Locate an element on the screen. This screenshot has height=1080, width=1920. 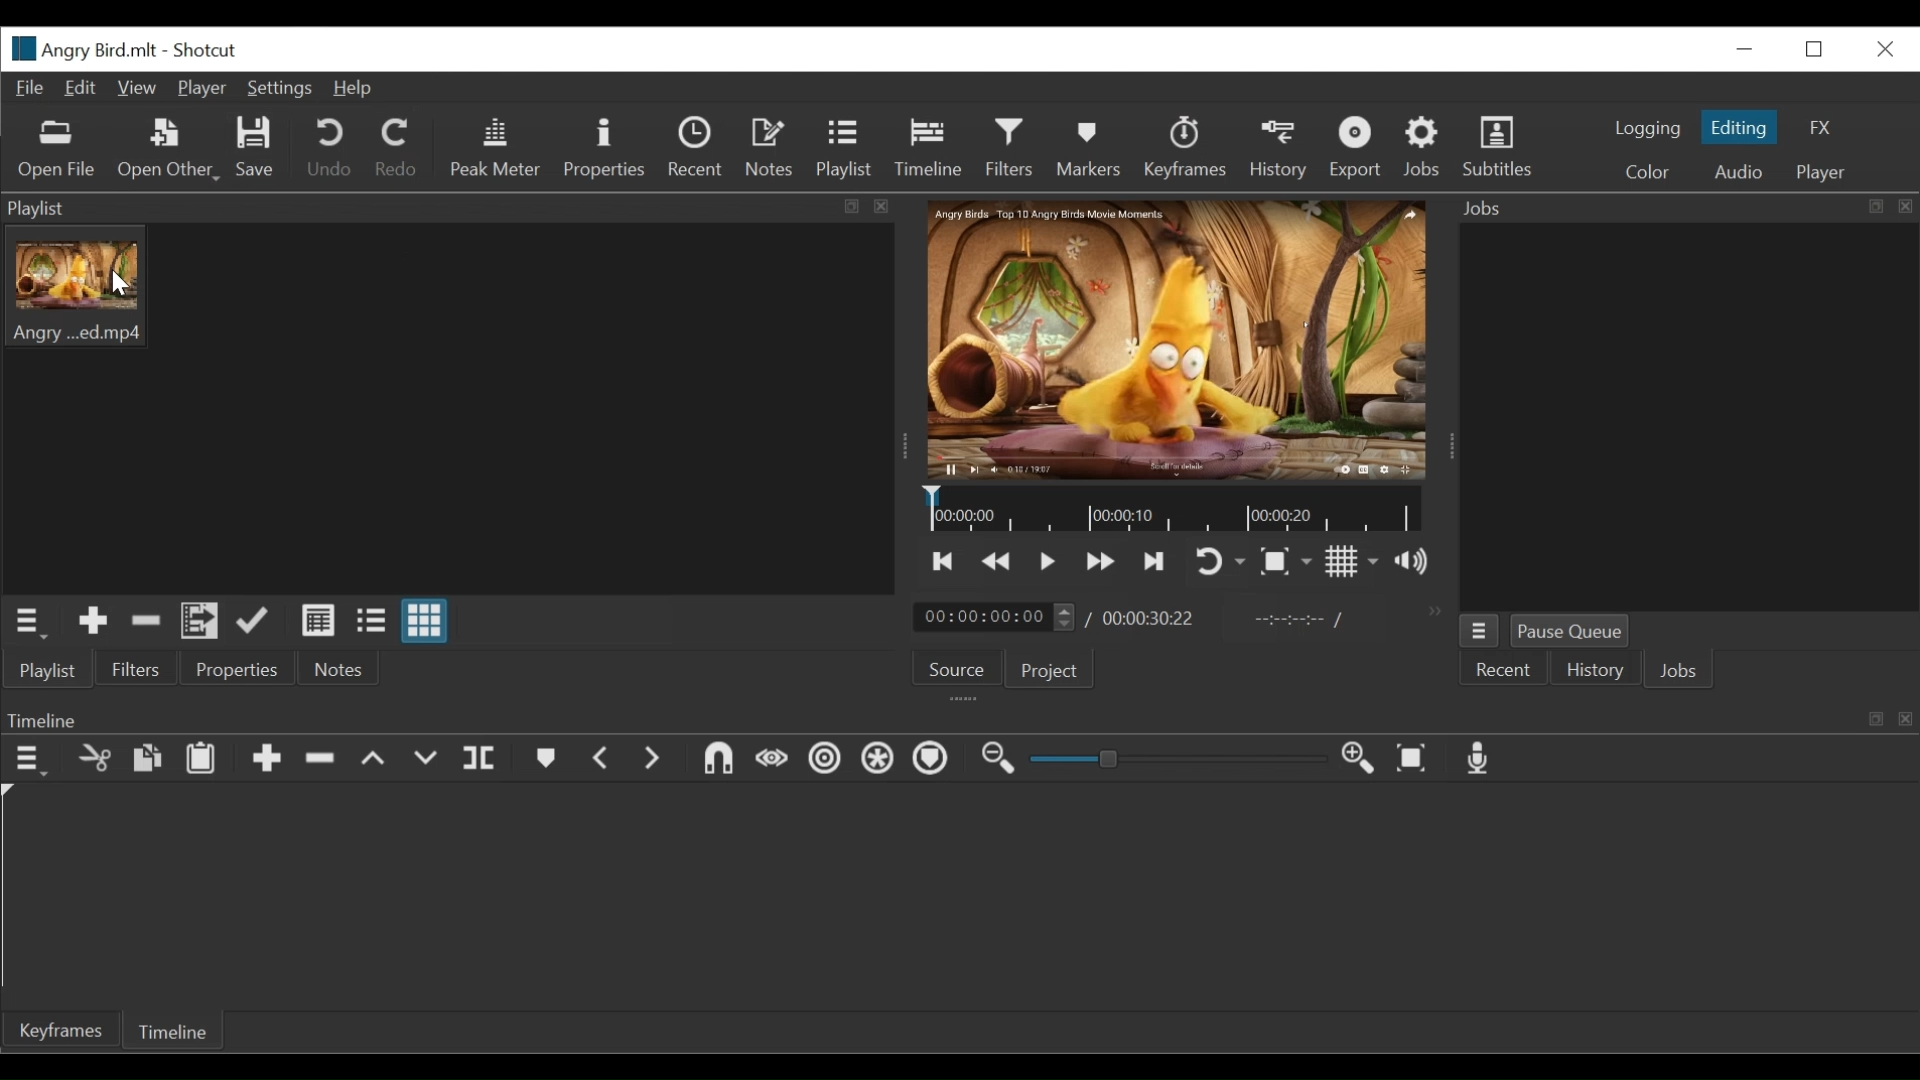
Ripple is located at coordinates (825, 759).